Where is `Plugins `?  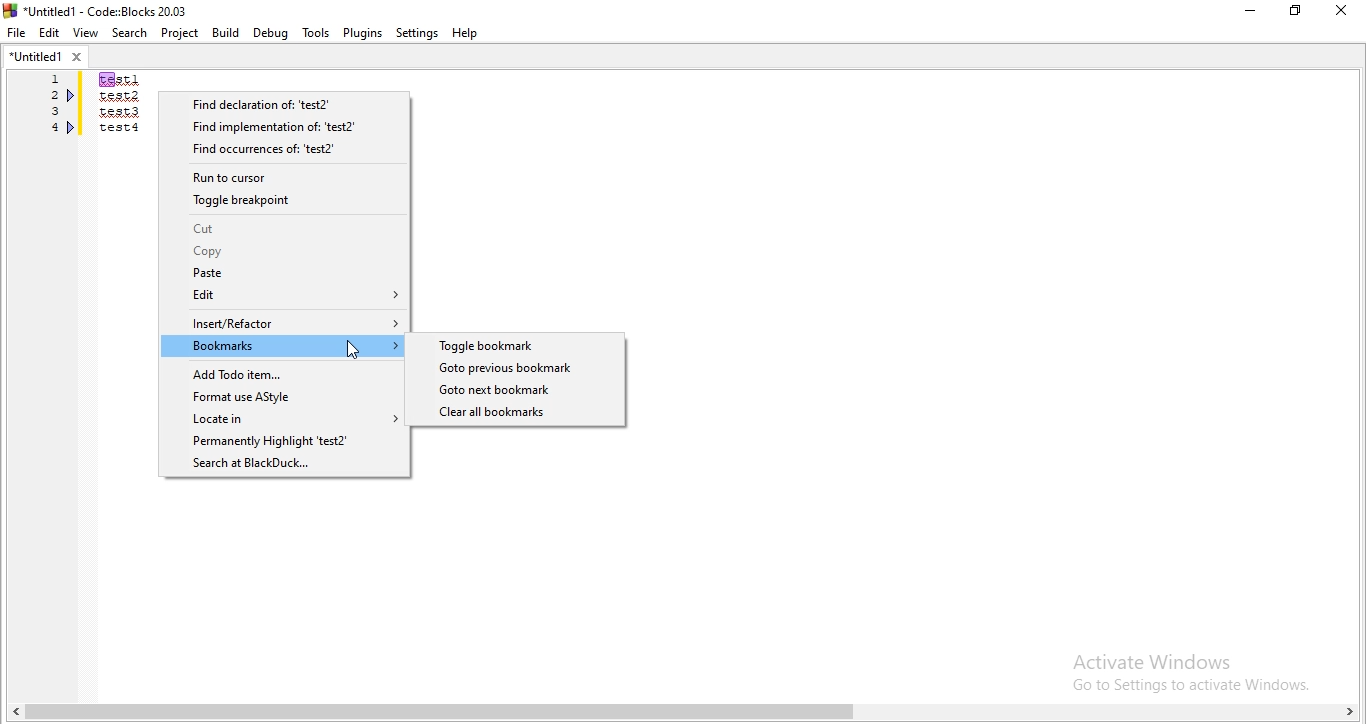
Plugins  is located at coordinates (364, 33).